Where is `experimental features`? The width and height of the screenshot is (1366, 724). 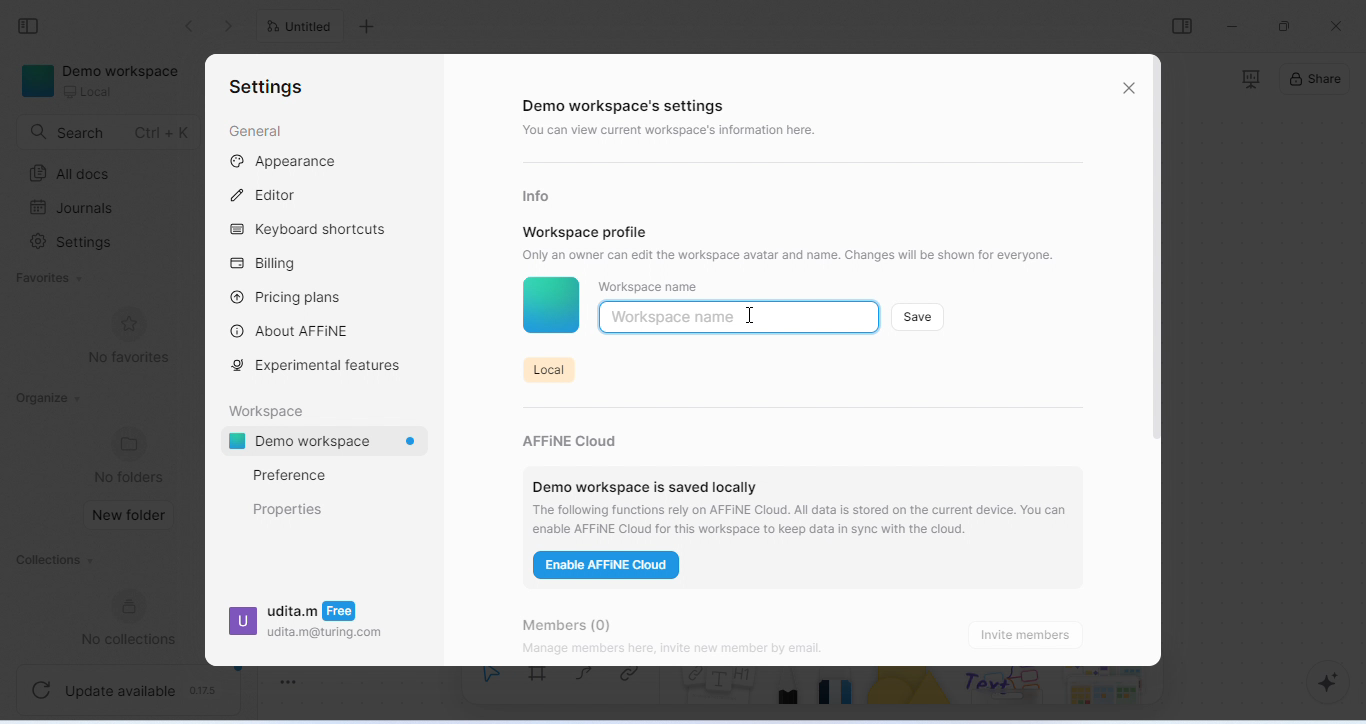 experimental features is located at coordinates (321, 366).